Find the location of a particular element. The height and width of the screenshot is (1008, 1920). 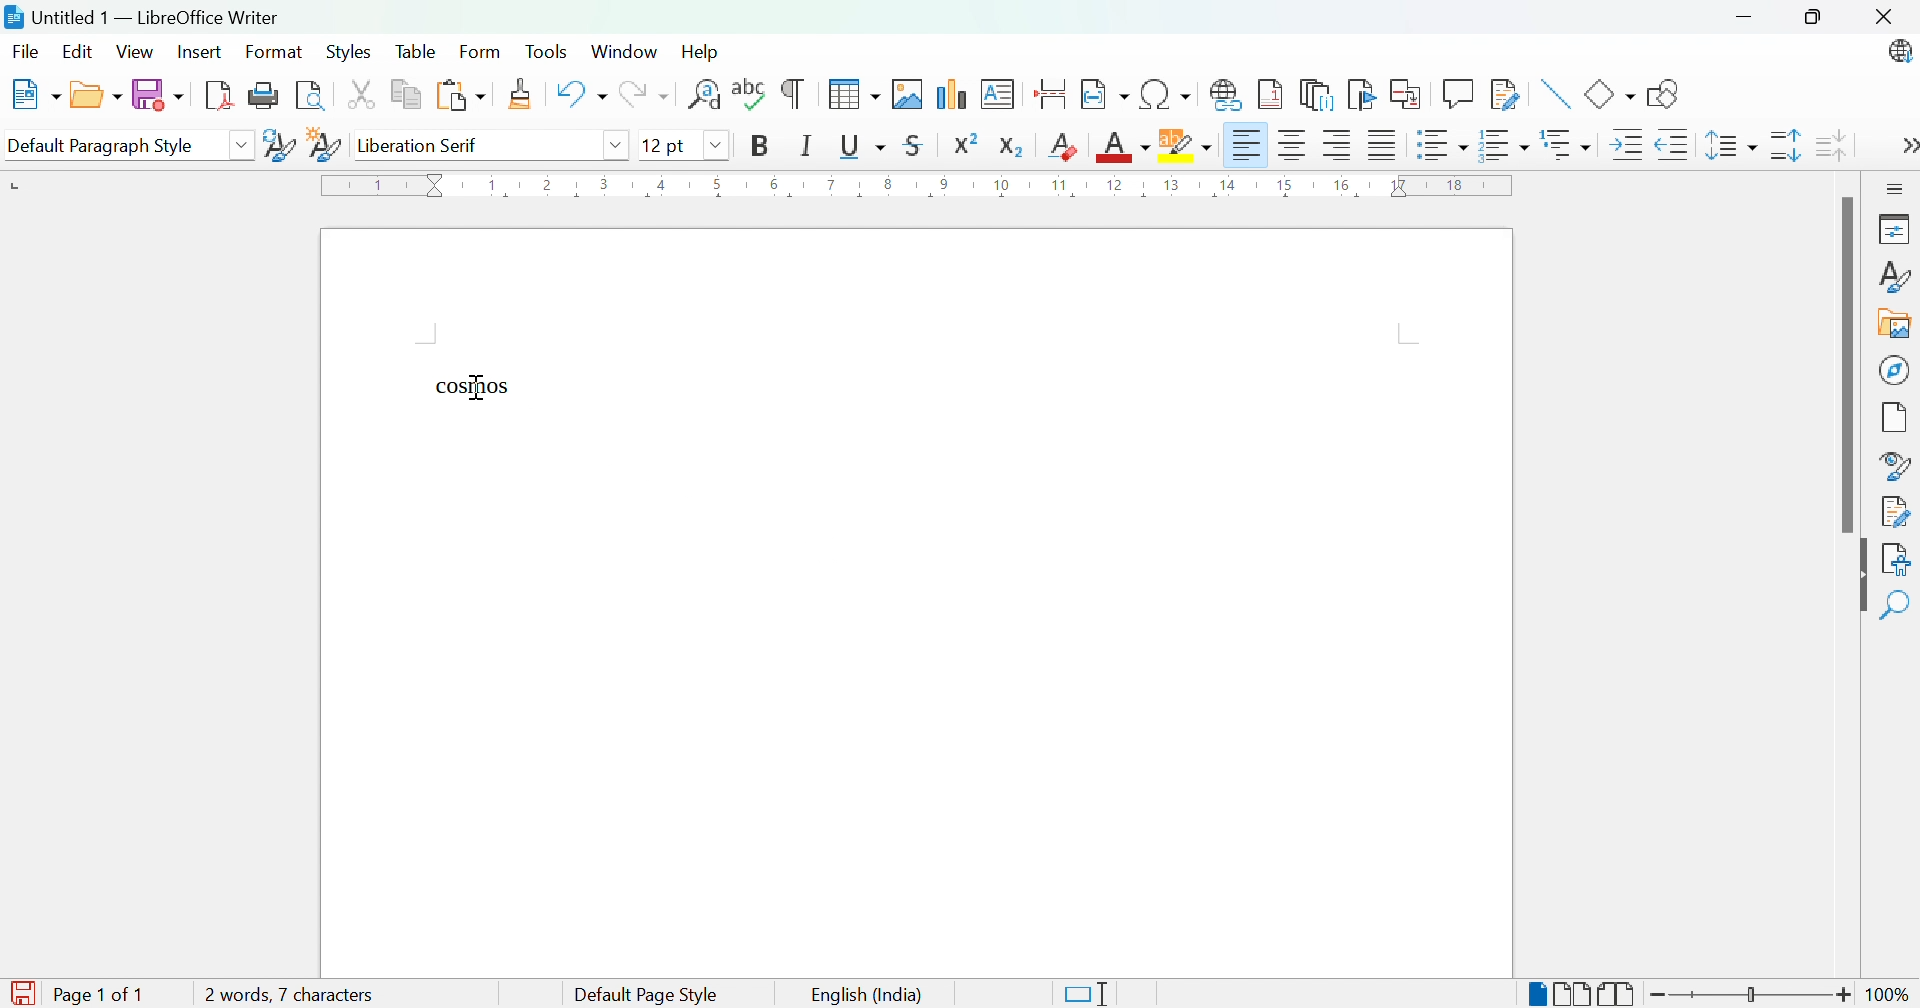

Toggle ordered list is located at coordinates (1505, 146).